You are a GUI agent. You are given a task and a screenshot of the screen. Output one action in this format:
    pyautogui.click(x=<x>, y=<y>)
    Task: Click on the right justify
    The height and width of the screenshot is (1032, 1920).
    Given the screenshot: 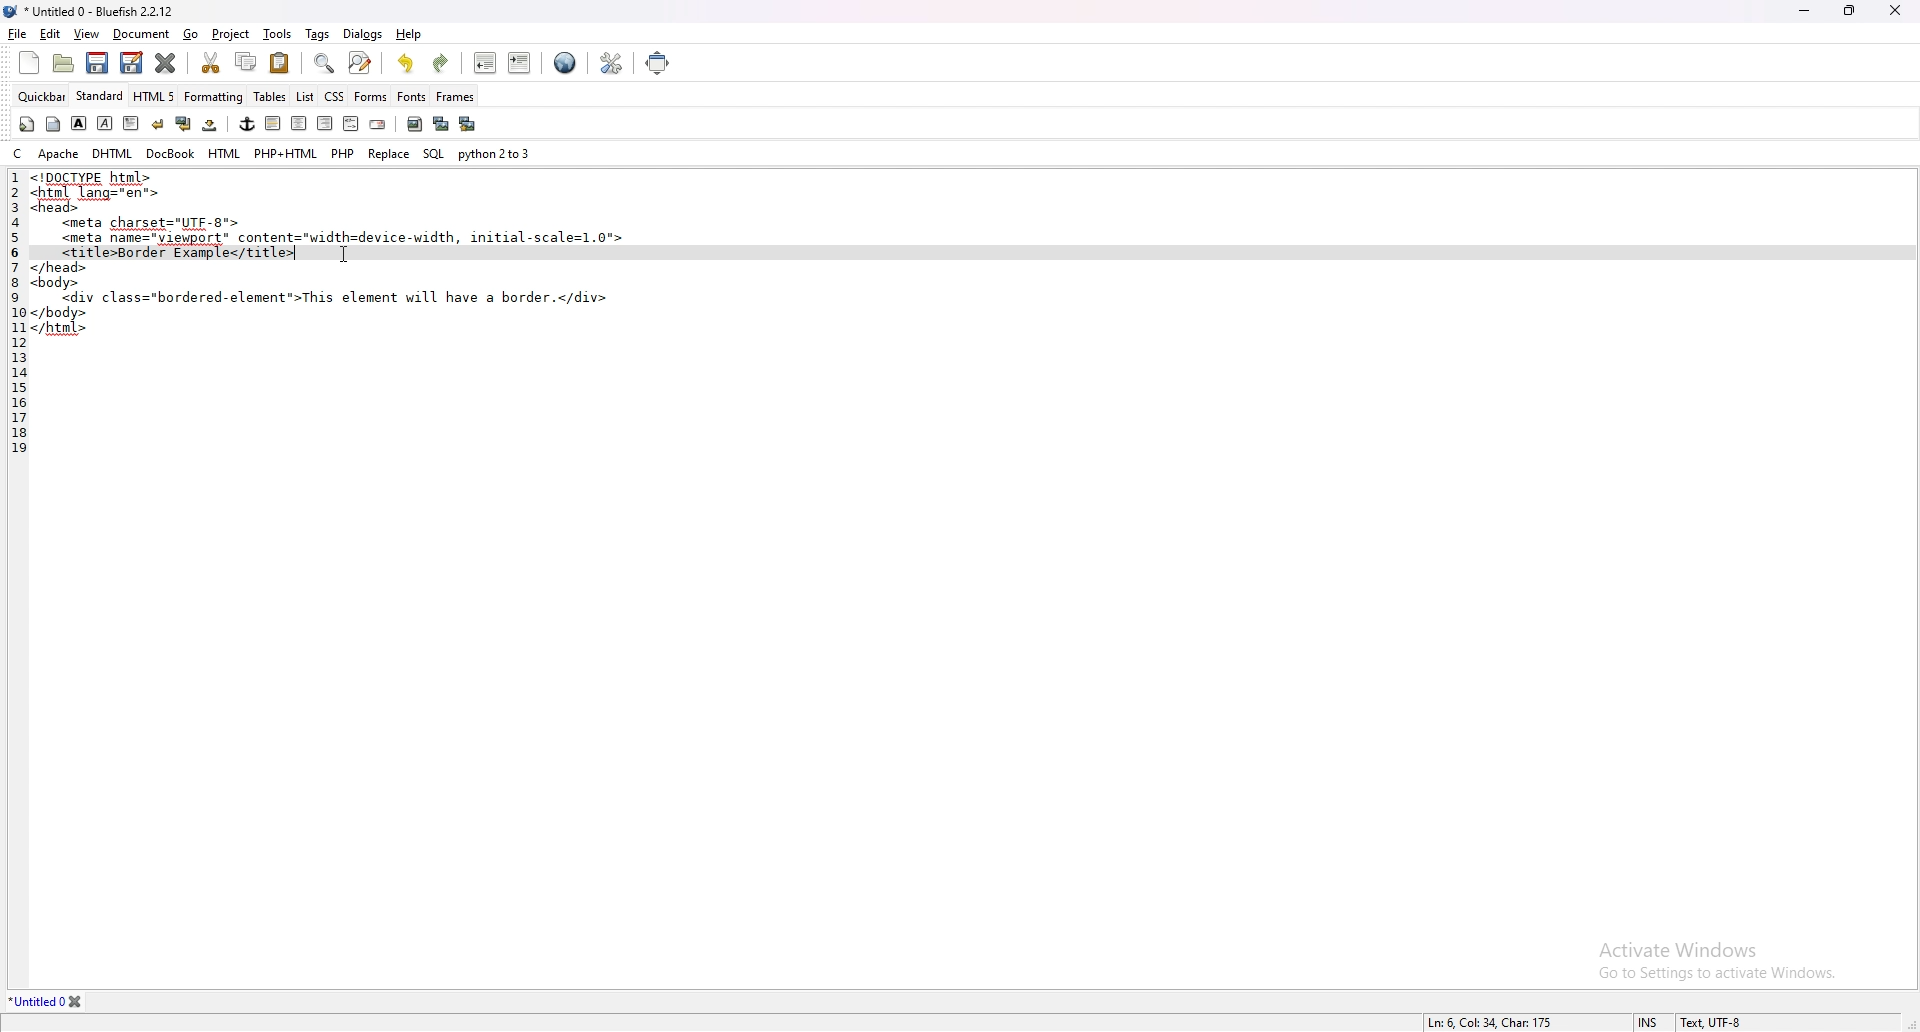 What is the action you would take?
    pyautogui.click(x=325, y=122)
    